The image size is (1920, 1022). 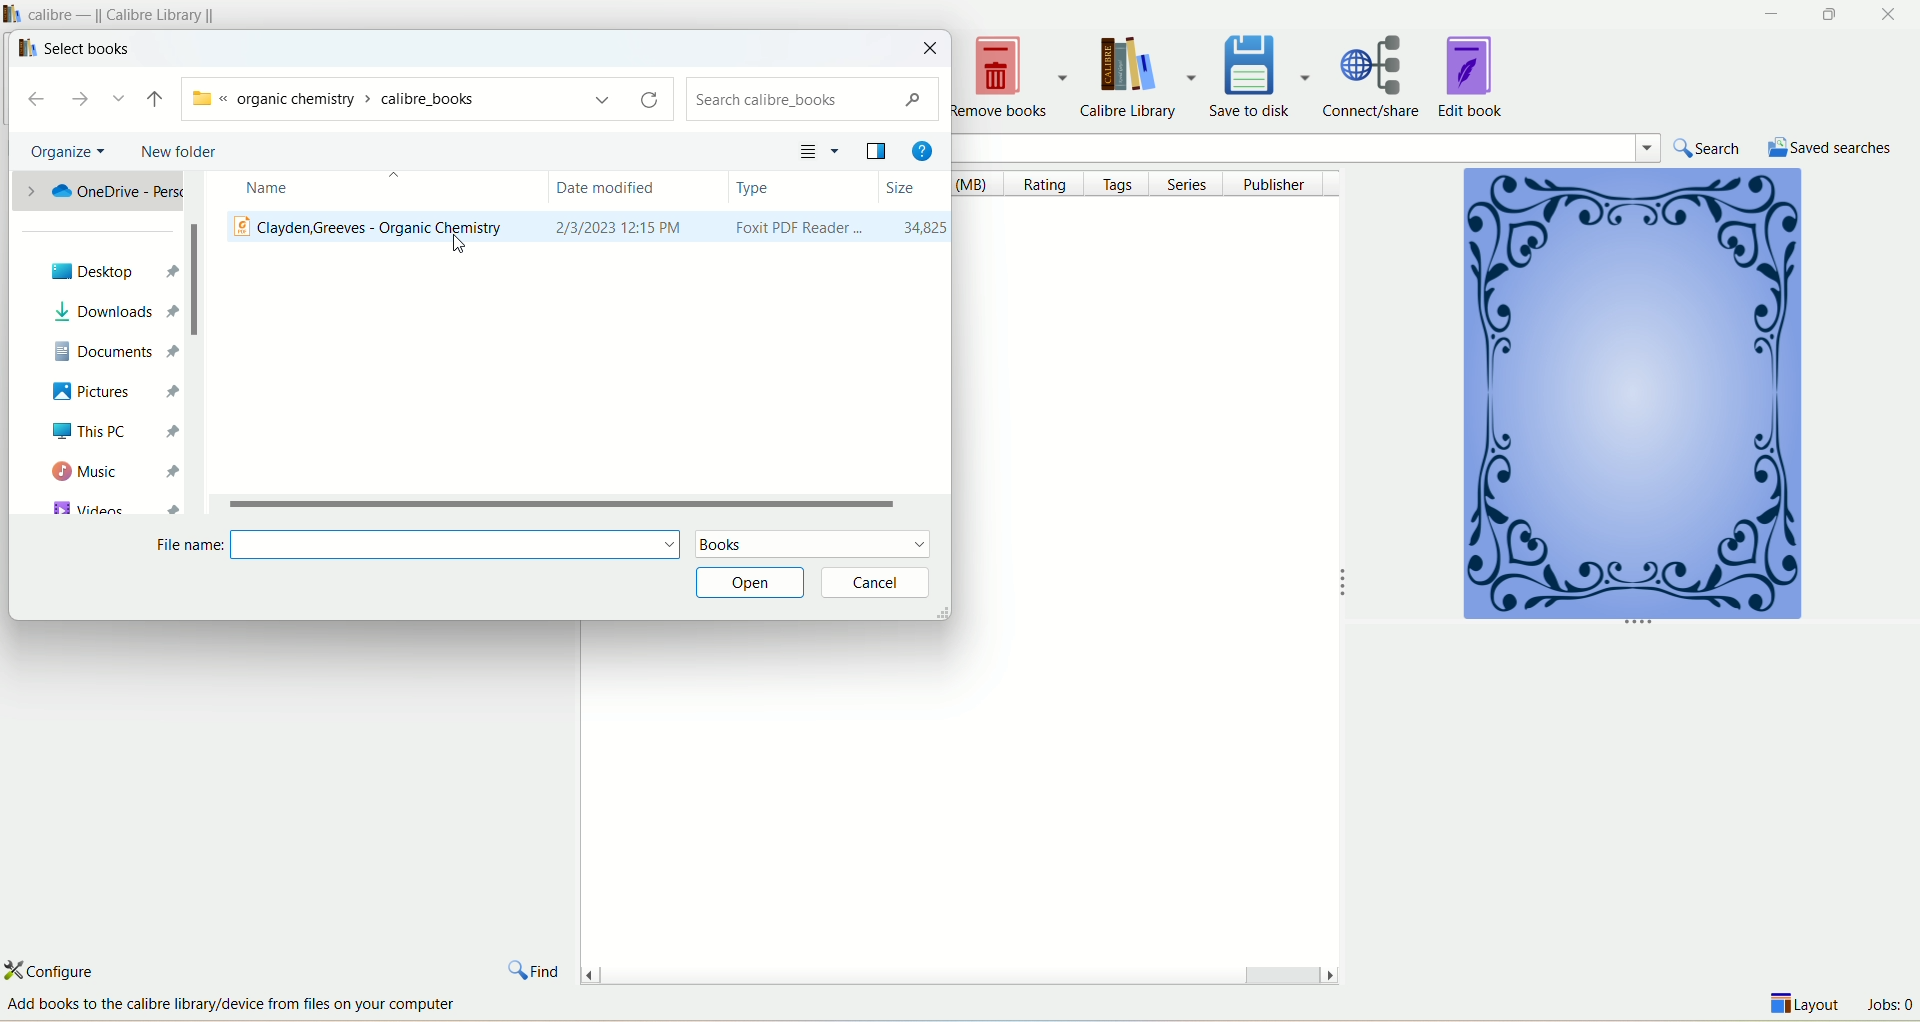 What do you see at coordinates (958, 970) in the screenshot?
I see `horizontal scroll bar` at bounding box center [958, 970].